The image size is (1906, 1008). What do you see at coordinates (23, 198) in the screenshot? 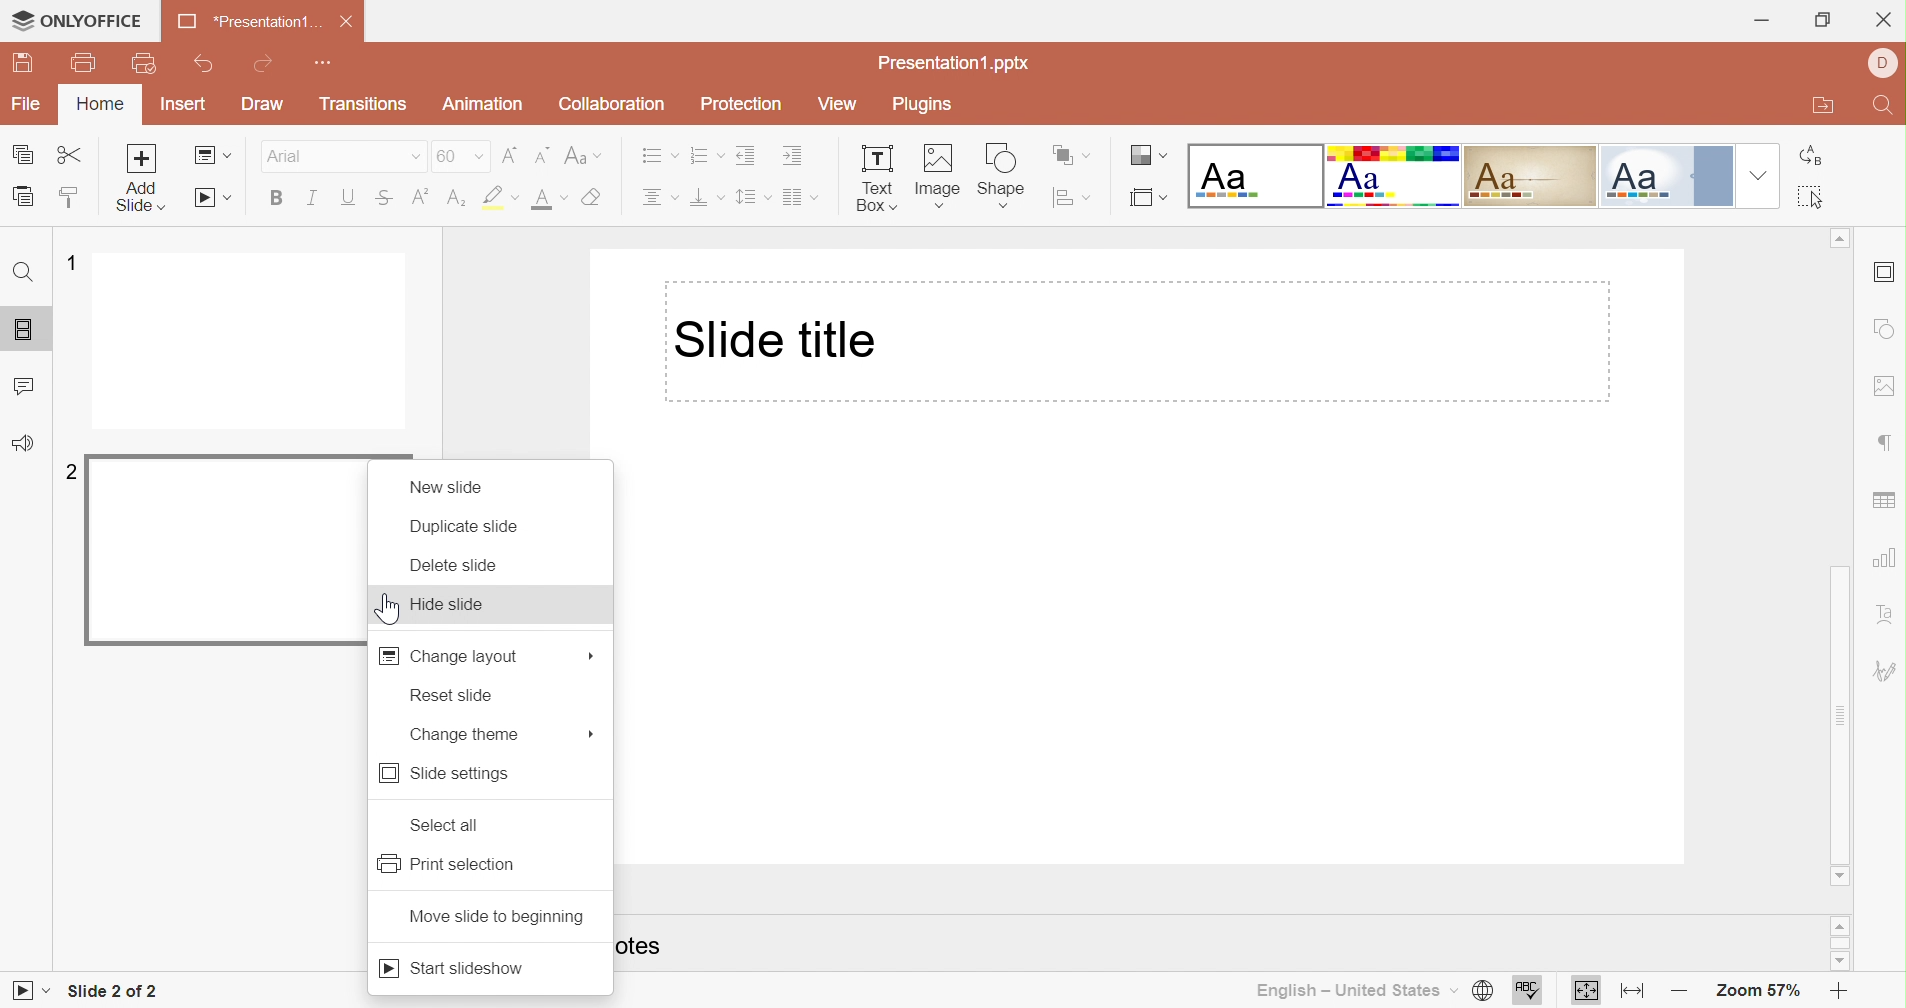
I see `Paste` at bounding box center [23, 198].